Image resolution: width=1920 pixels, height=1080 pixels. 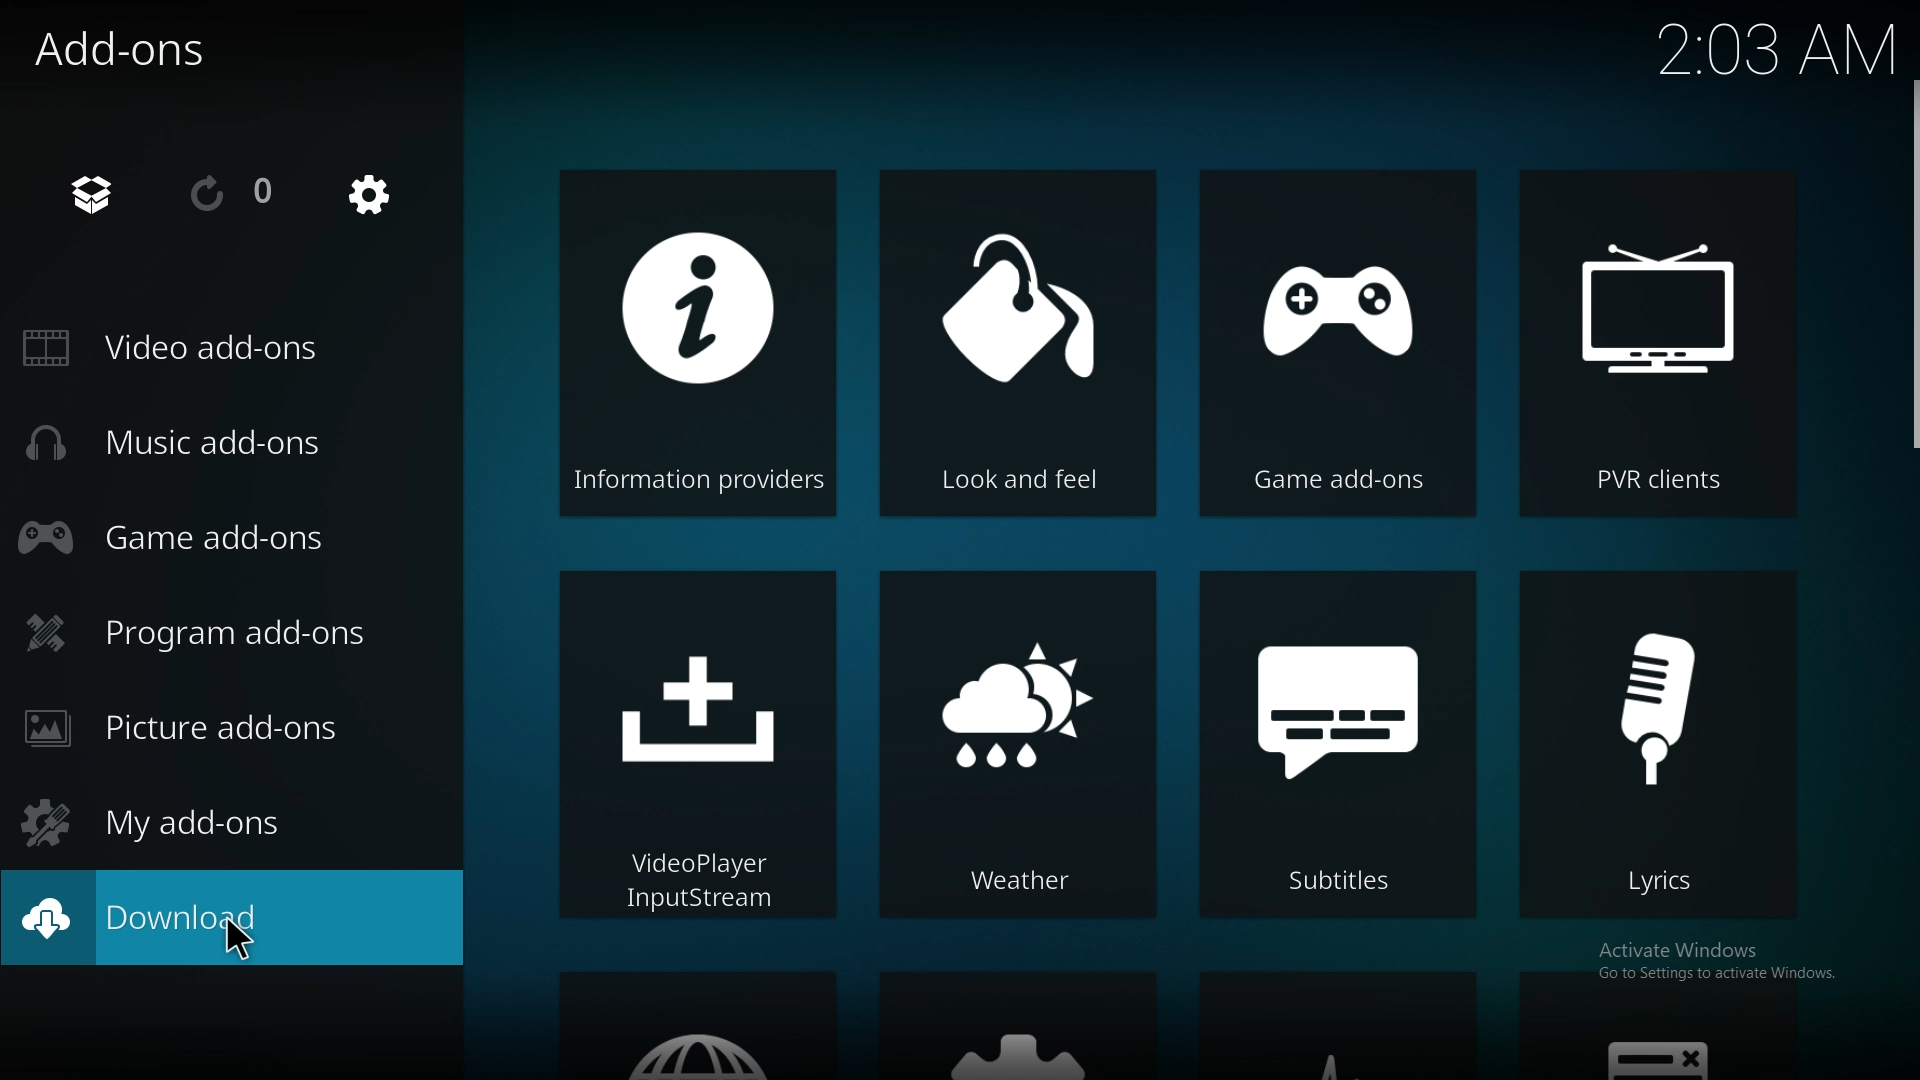 What do you see at coordinates (205, 535) in the screenshot?
I see `game add ons` at bounding box center [205, 535].